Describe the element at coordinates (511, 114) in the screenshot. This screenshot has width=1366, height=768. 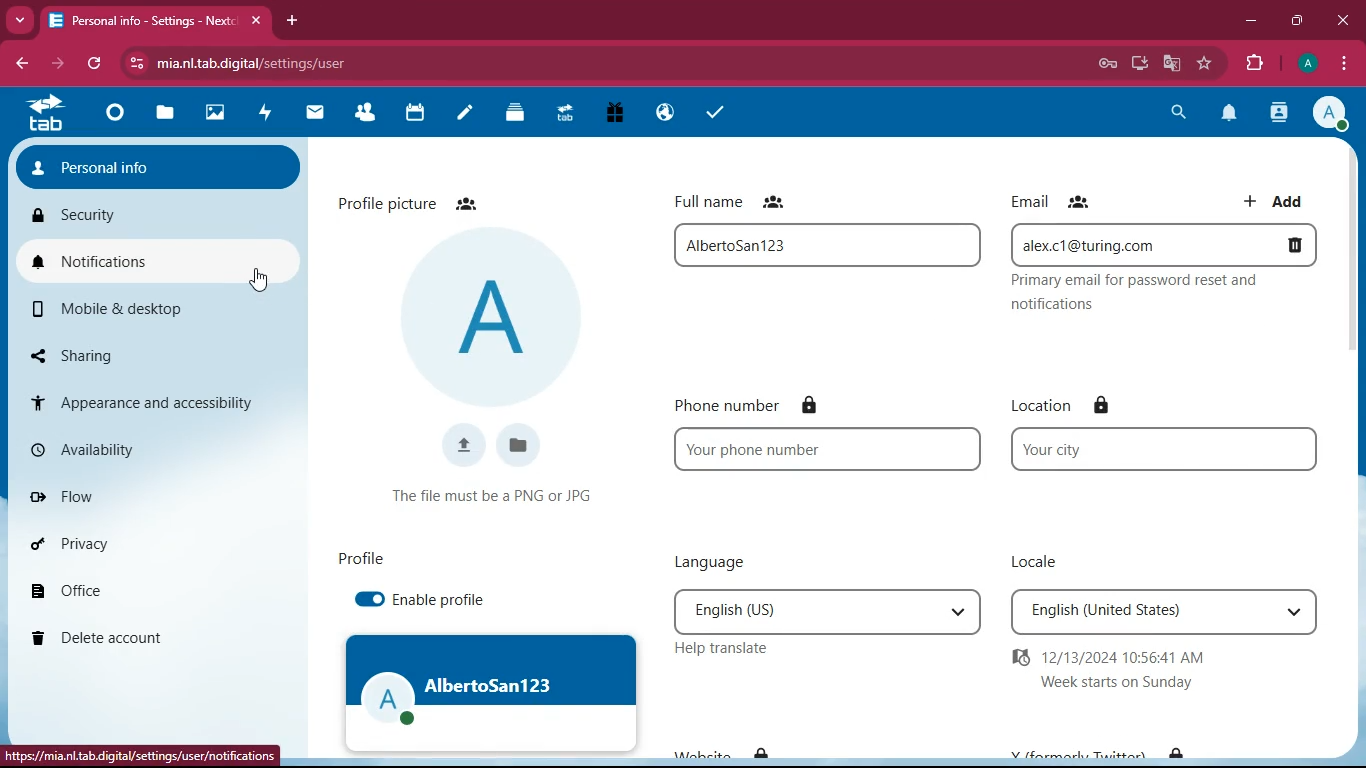
I see `Deck` at that location.